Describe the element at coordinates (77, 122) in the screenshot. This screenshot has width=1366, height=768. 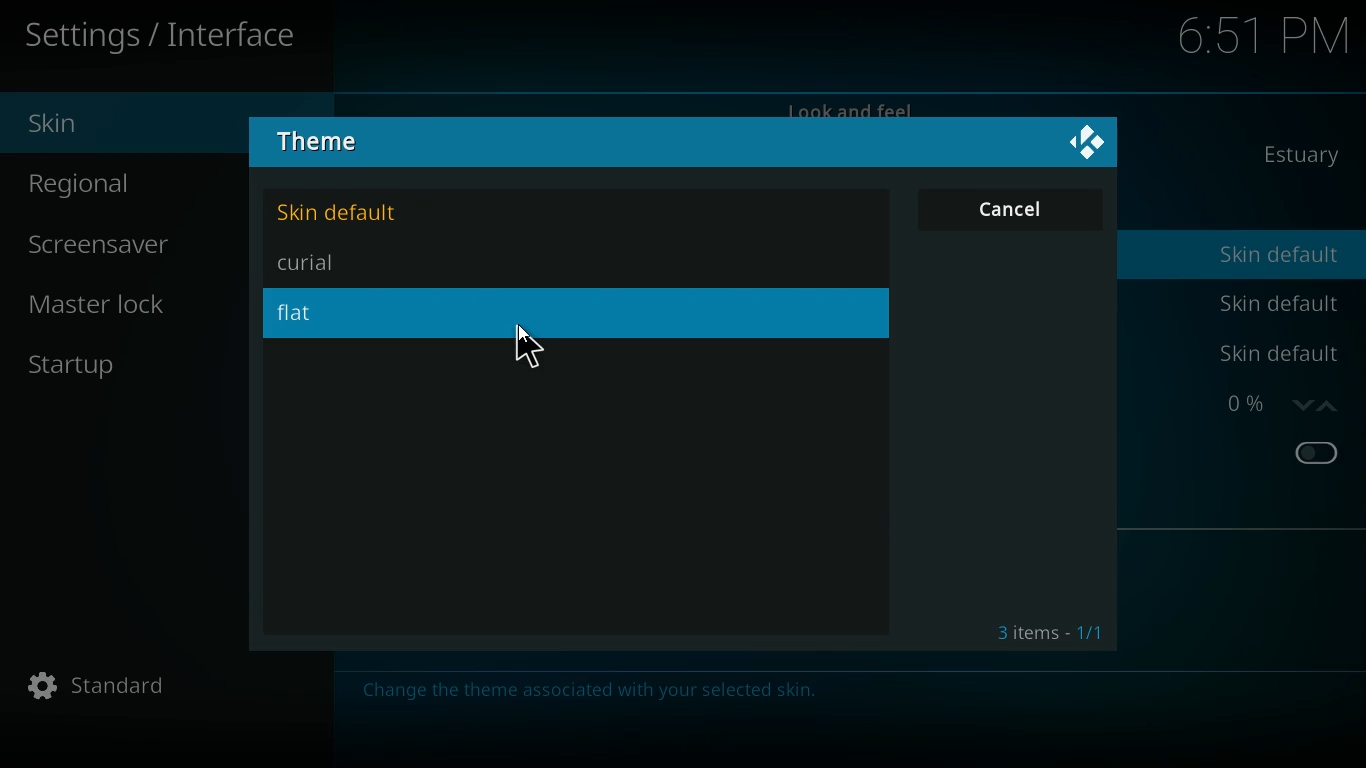
I see `skin` at that location.